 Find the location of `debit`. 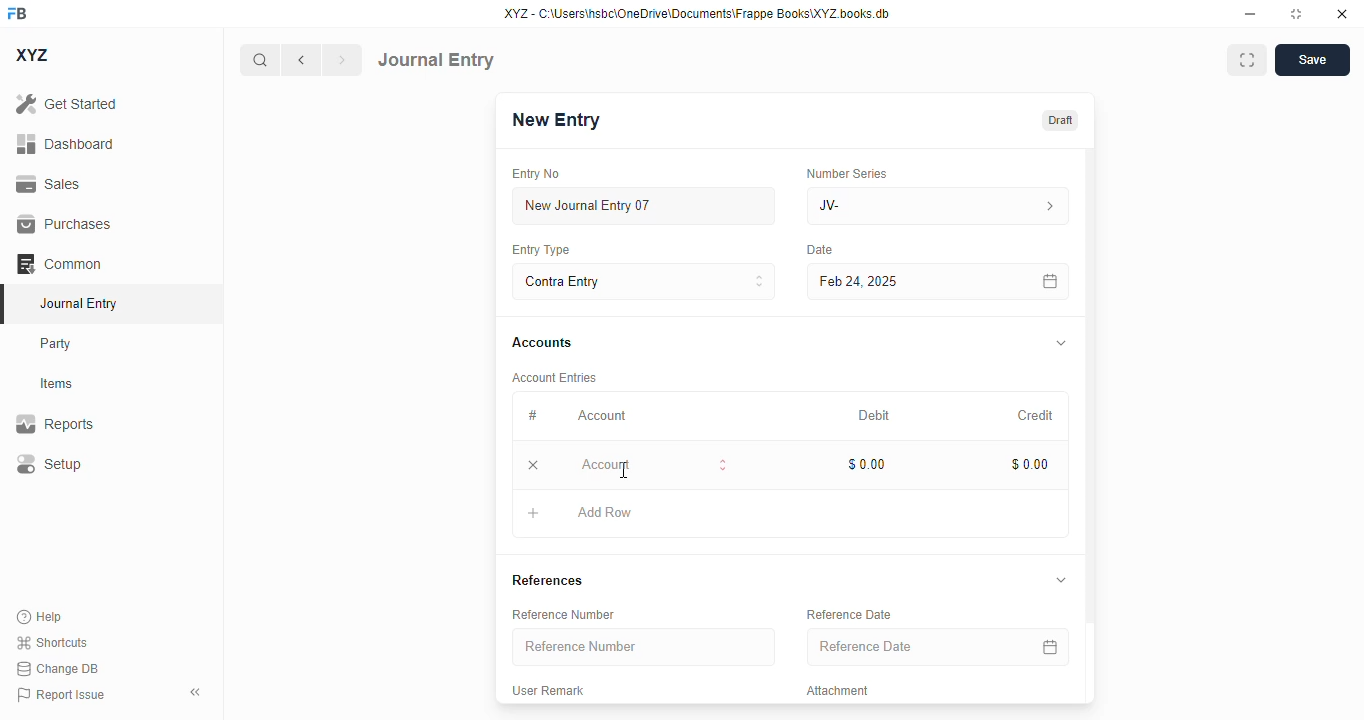

debit is located at coordinates (875, 415).